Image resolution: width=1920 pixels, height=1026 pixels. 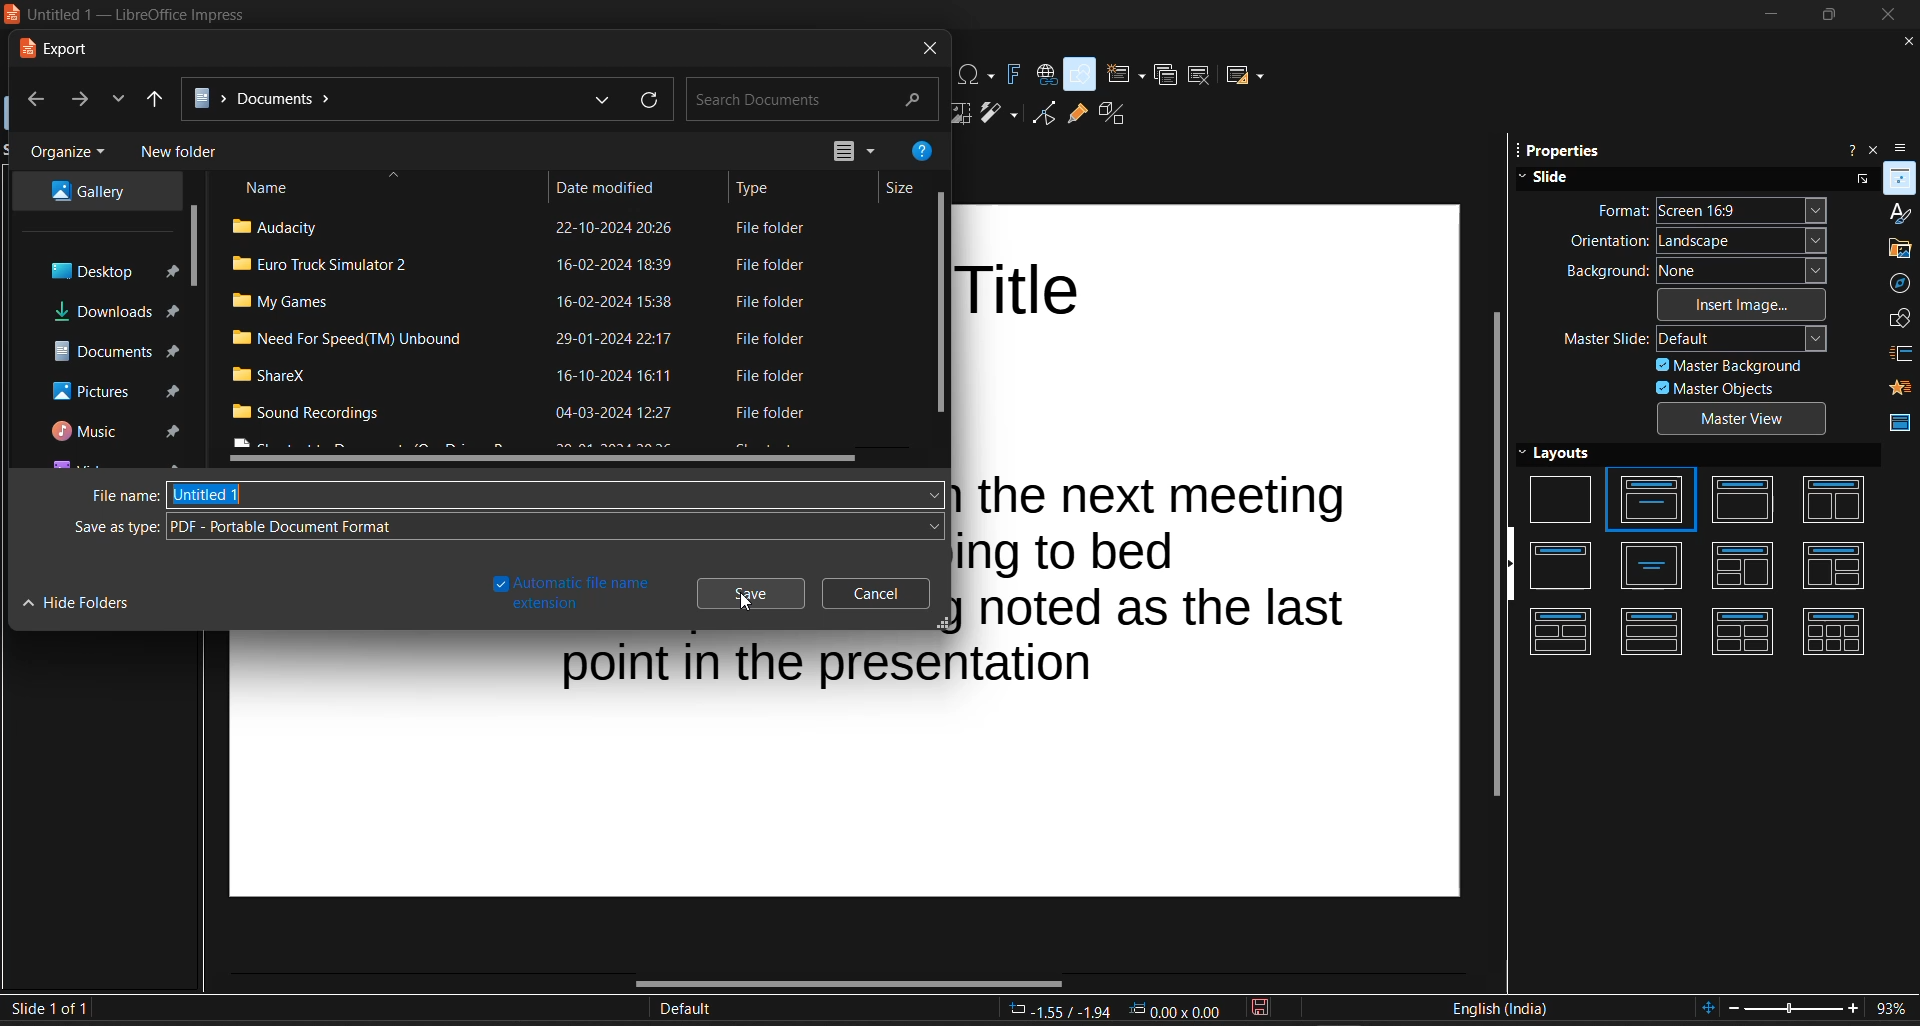 What do you see at coordinates (615, 265) in the screenshot?
I see `16-02-2024 18:39` at bounding box center [615, 265].